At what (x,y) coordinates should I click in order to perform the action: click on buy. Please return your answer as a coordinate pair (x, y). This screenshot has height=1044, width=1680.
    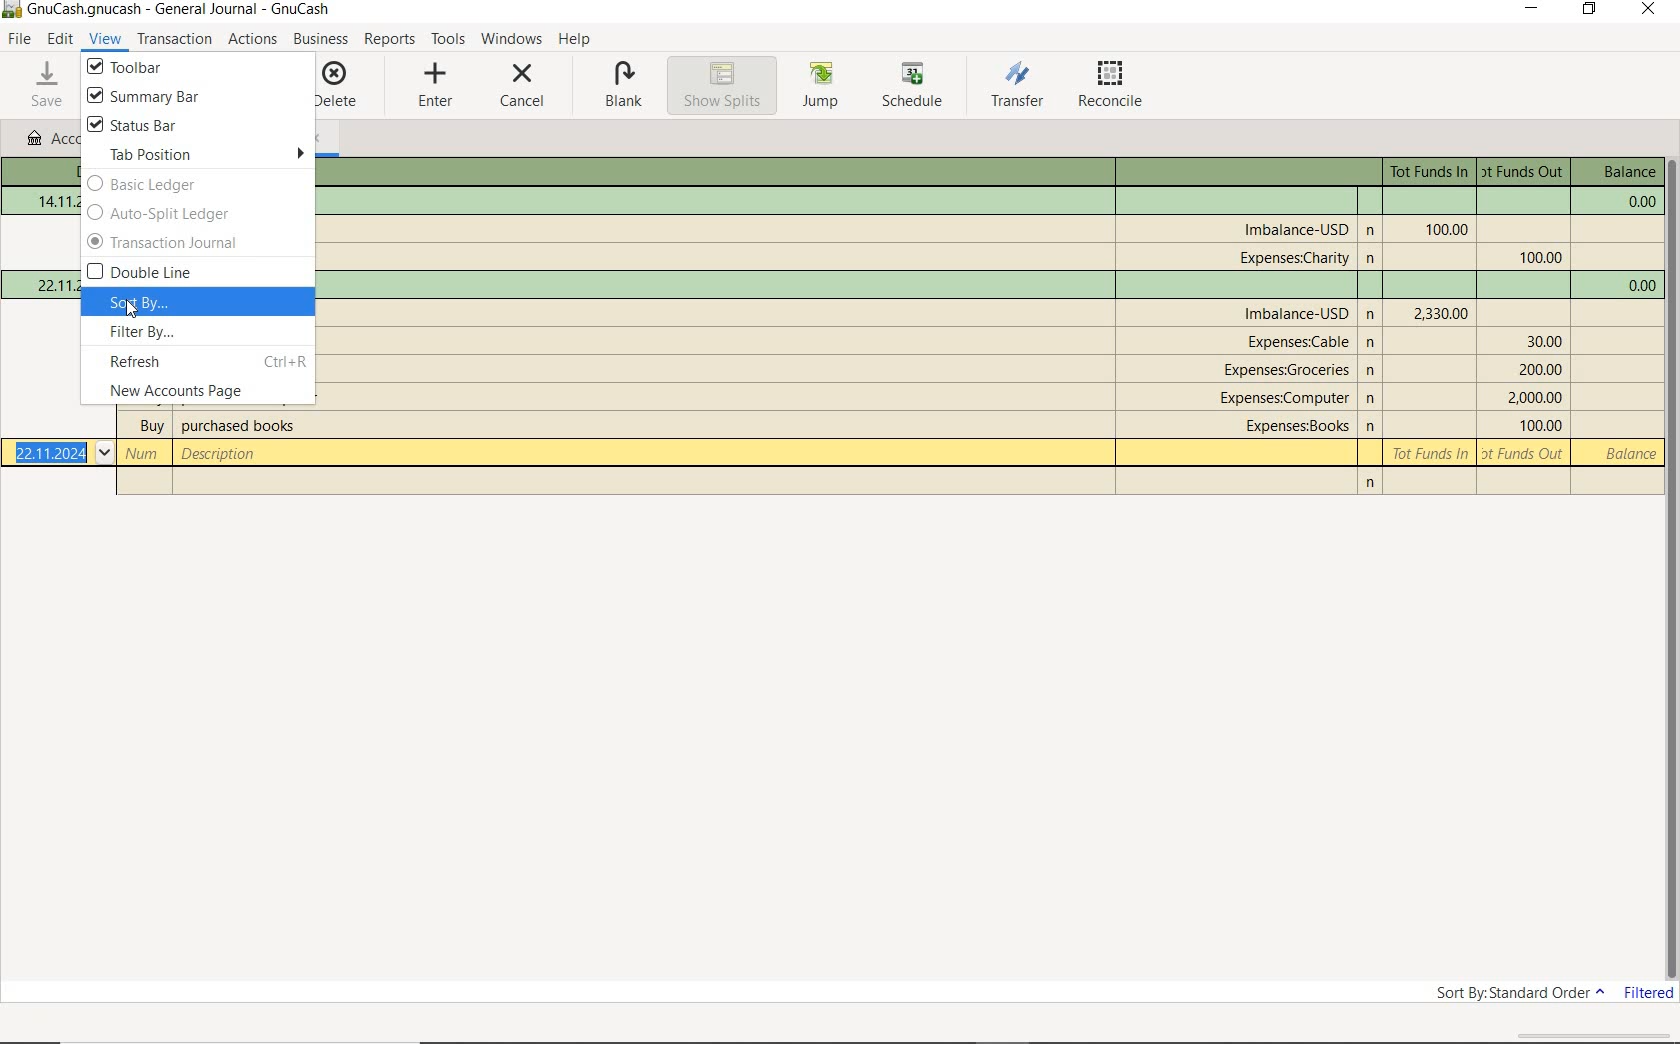
    Looking at the image, I should click on (151, 427).